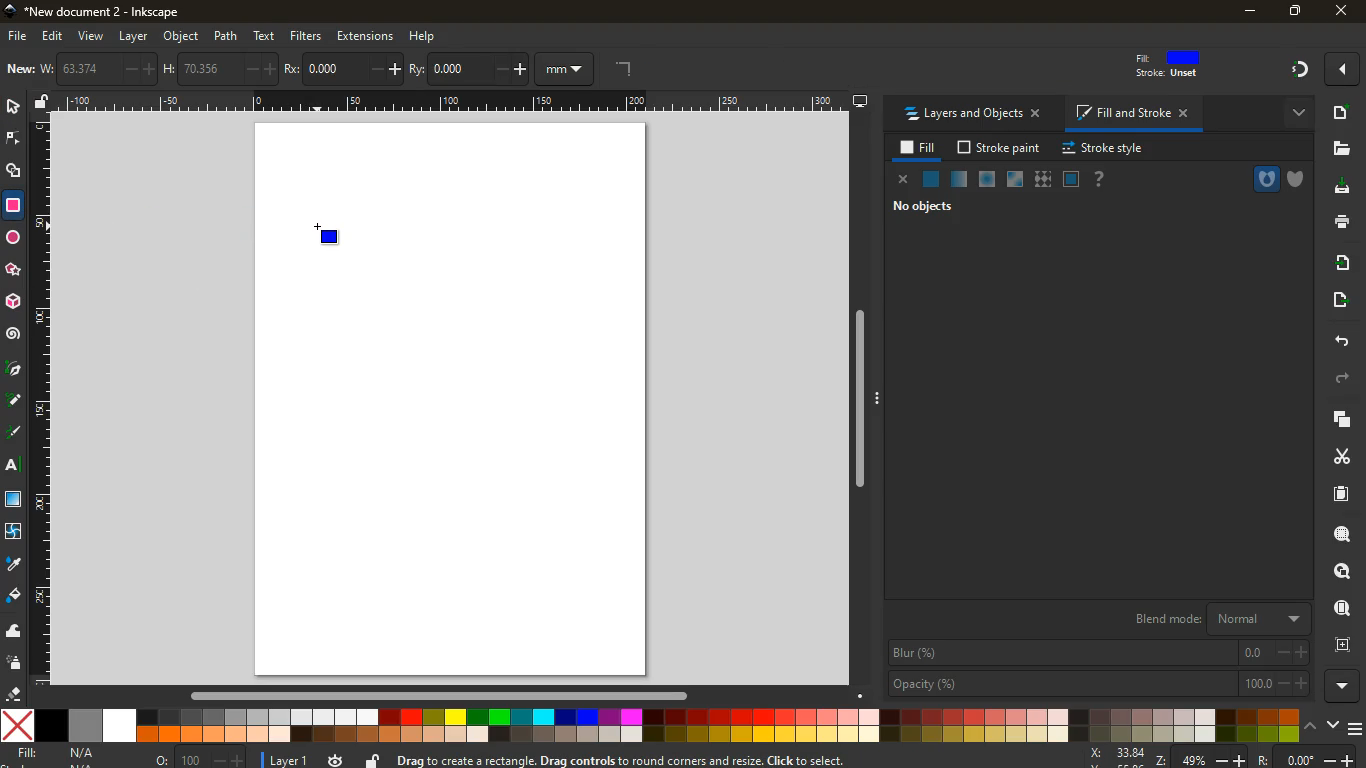 This screenshot has height=768, width=1366. Describe the element at coordinates (1345, 114) in the screenshot. I see `new` at that location.